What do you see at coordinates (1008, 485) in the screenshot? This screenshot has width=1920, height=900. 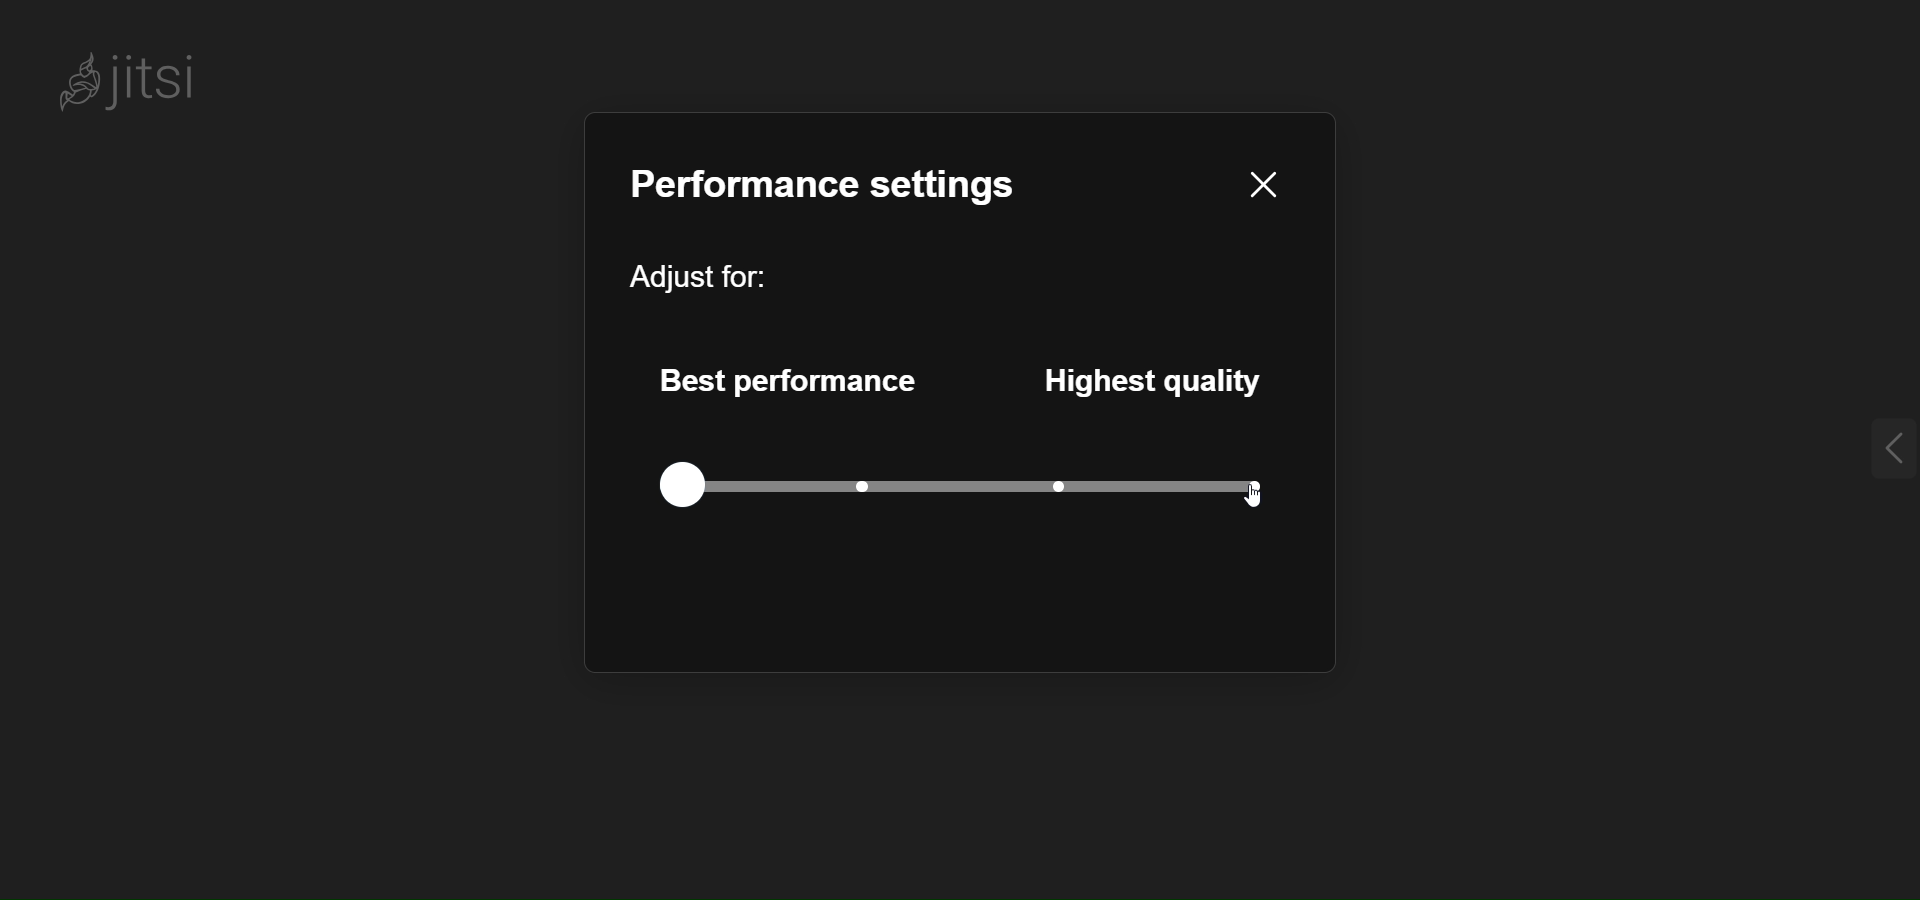 I see `quality level` at bounding box center [1008, 485].